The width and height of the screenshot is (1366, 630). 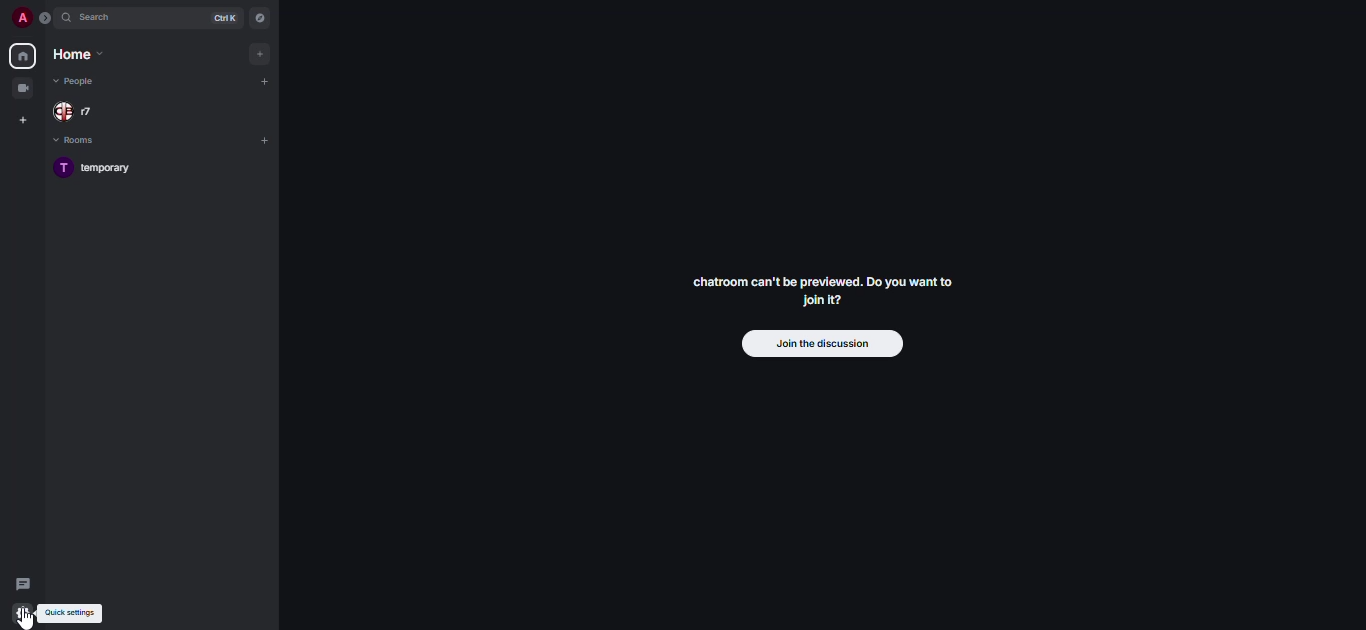 What do you see at coordinates (22, 614) in the screenshot?
I see `quick settings` at bounding box center [22, 614].